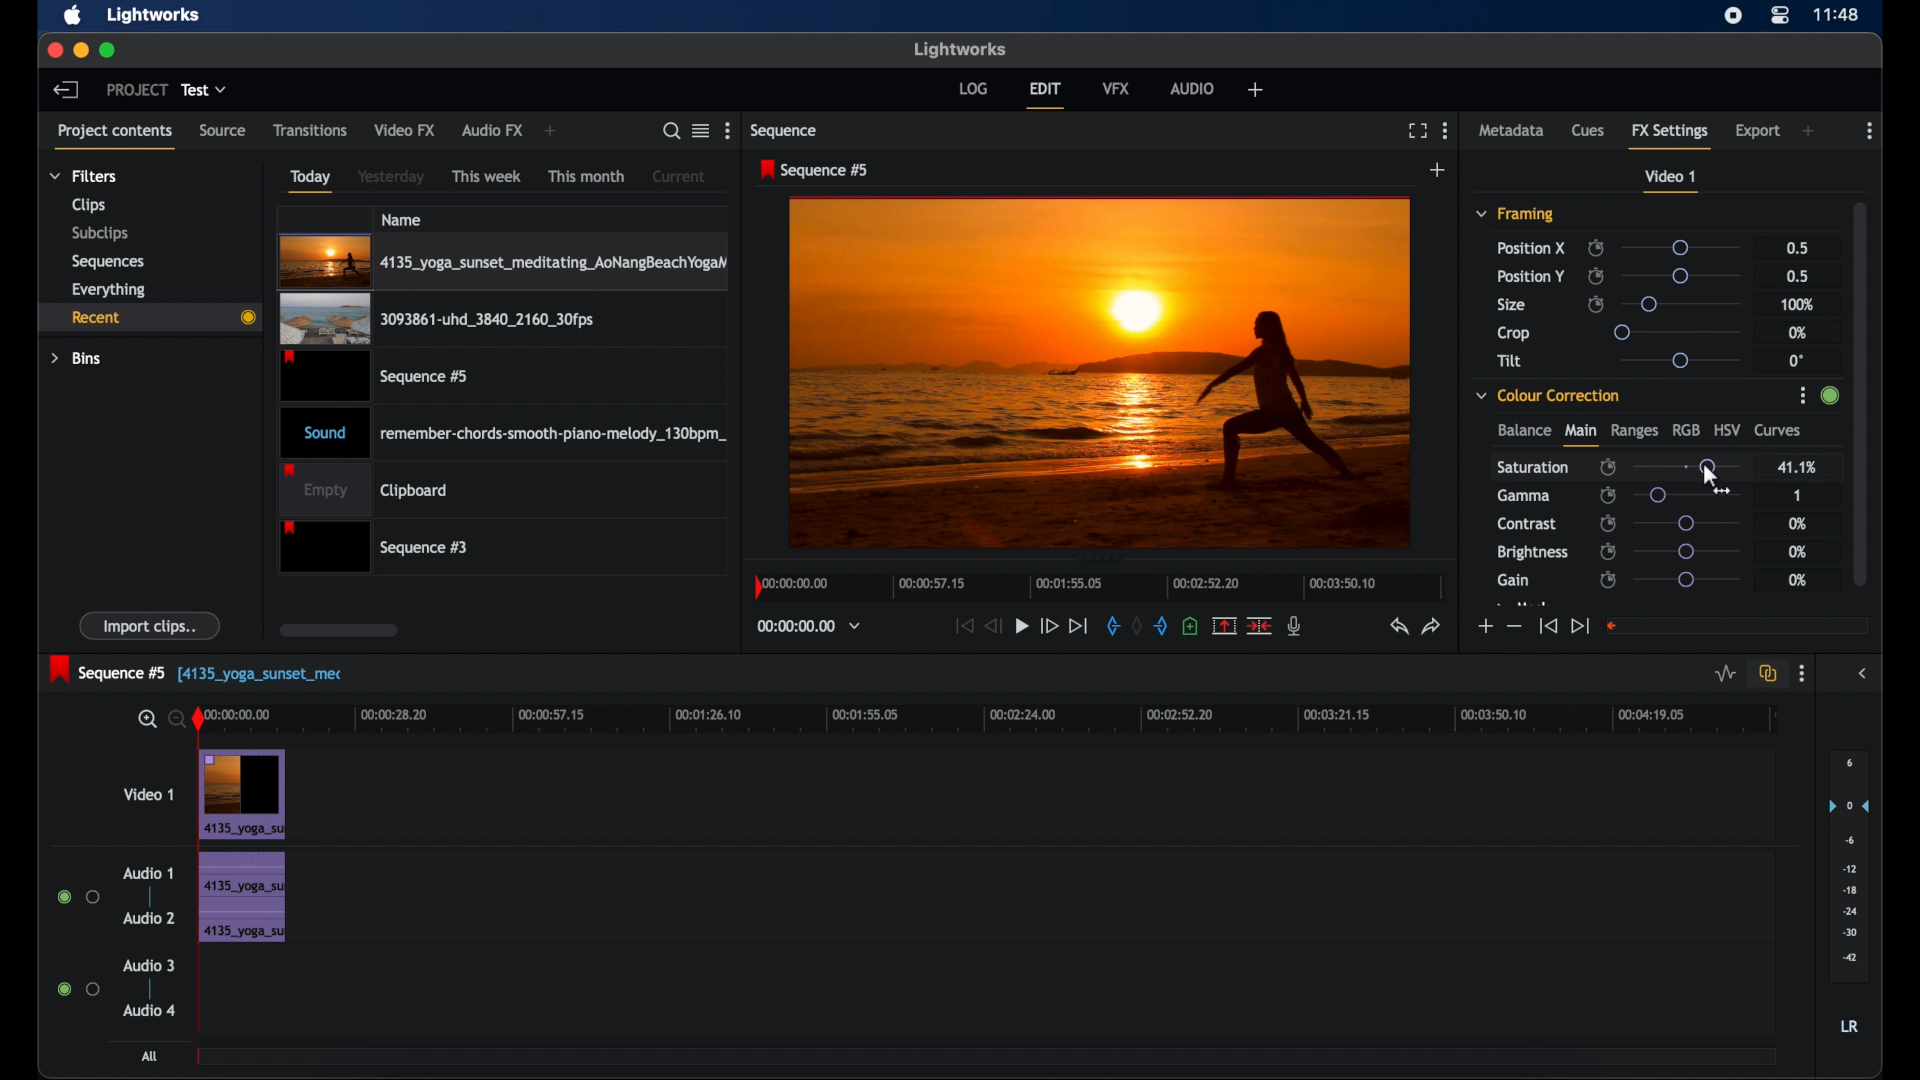  Describe the element at coordinates (1609, 523) in the screenshot. I see `enable/disable keyframes` at that location.